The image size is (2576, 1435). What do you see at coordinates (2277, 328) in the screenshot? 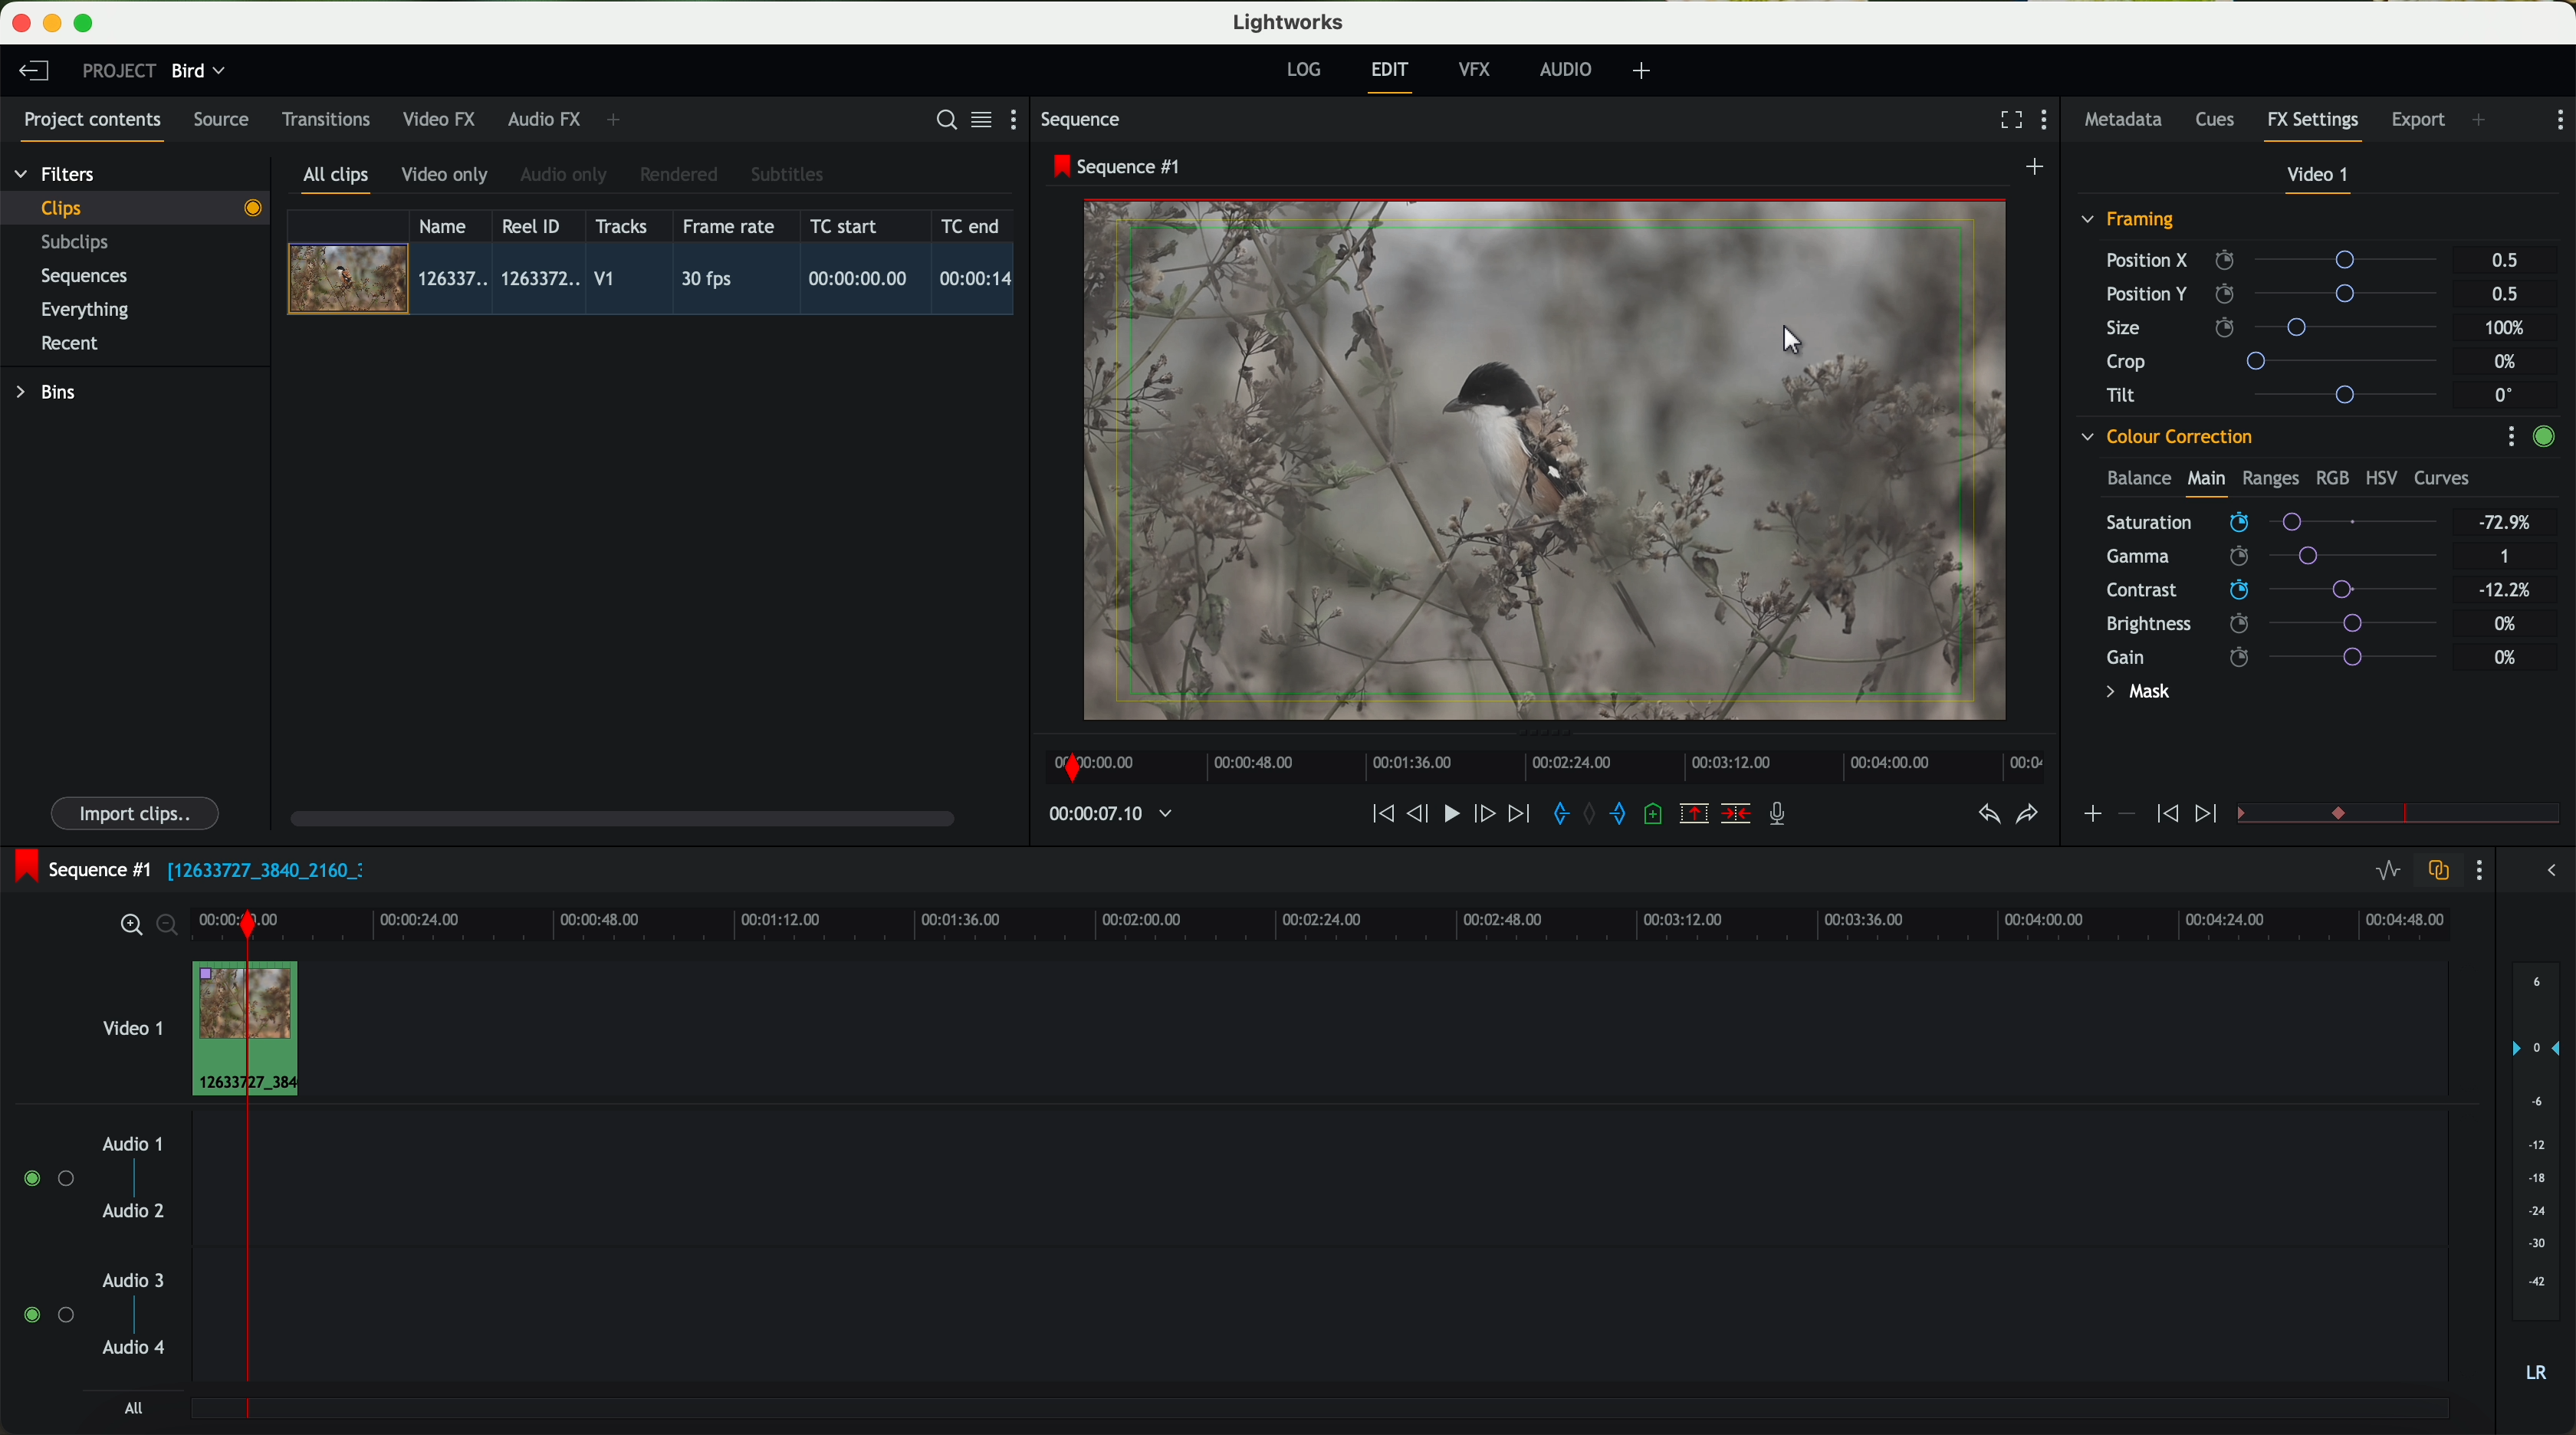
I see `size` at bounding box center [2277, 328].